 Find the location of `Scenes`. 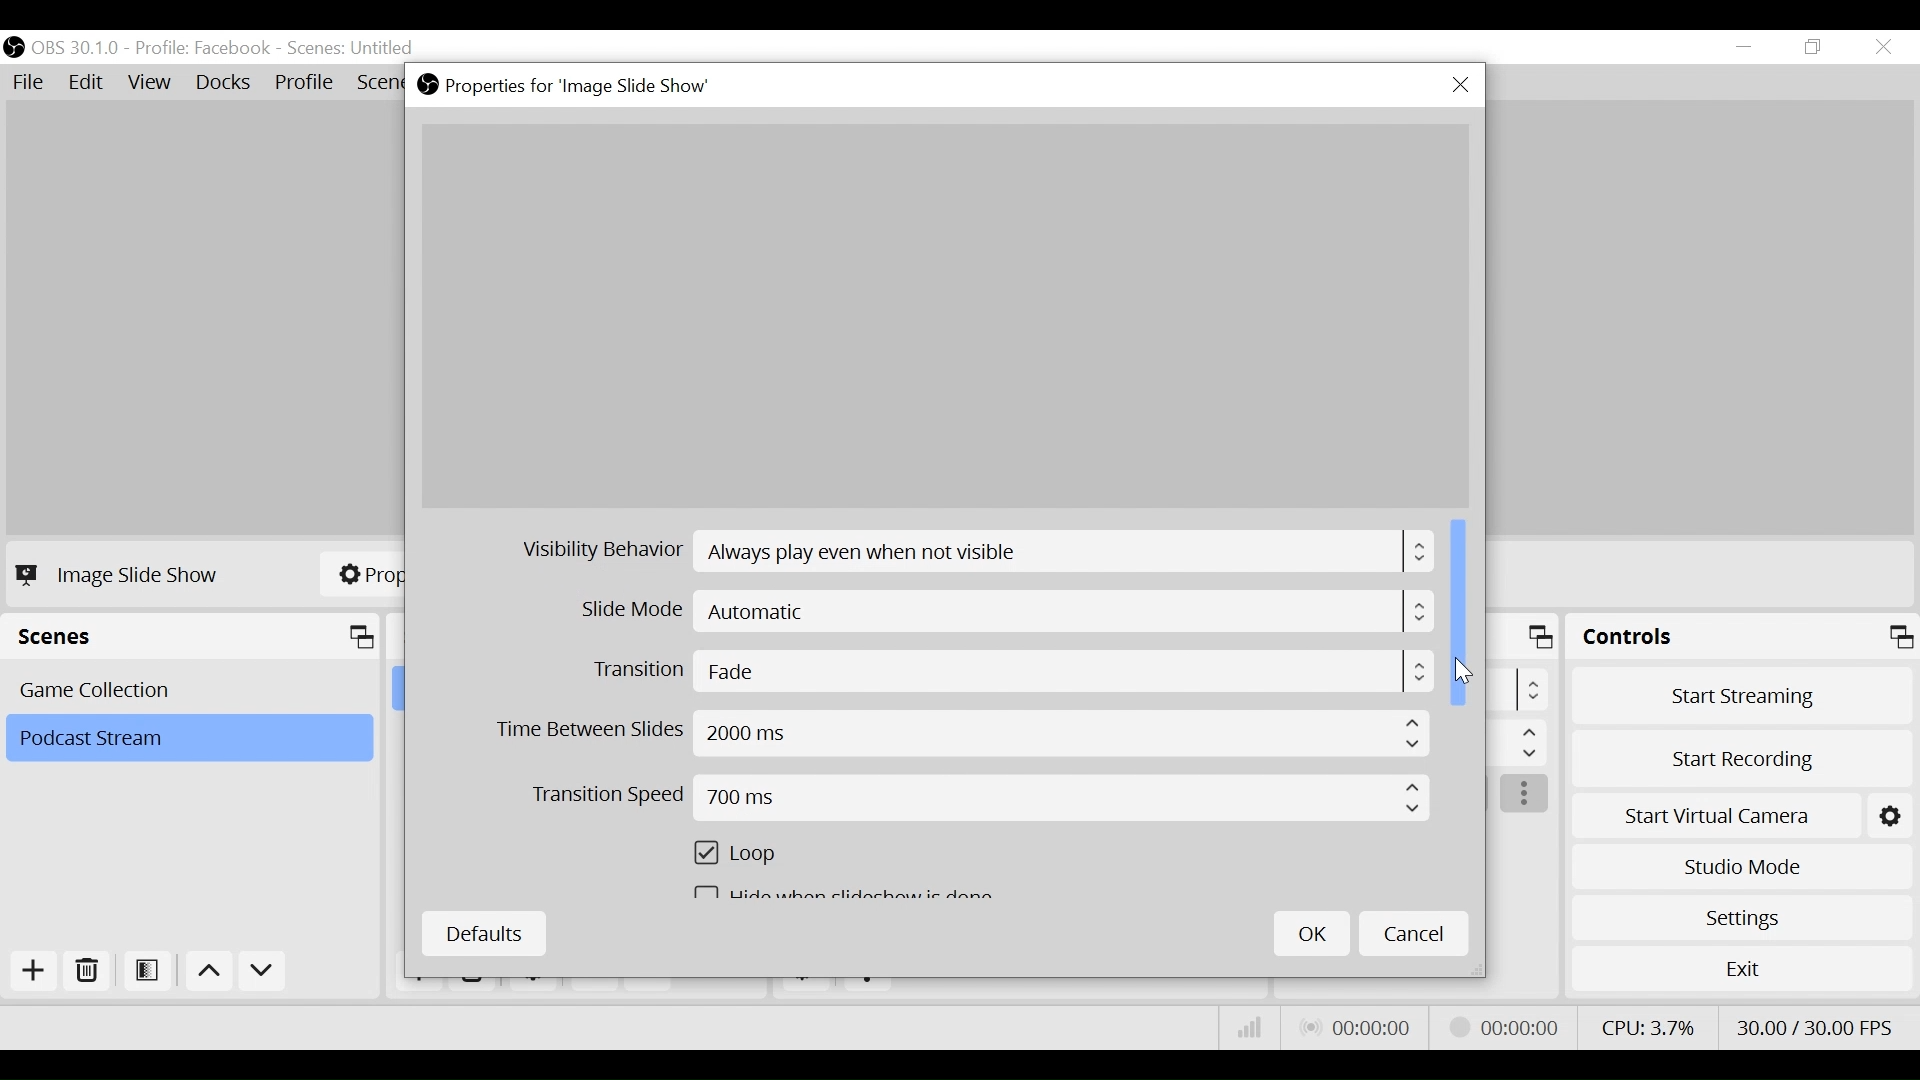

Scenes is located at coordinates (196, 637).